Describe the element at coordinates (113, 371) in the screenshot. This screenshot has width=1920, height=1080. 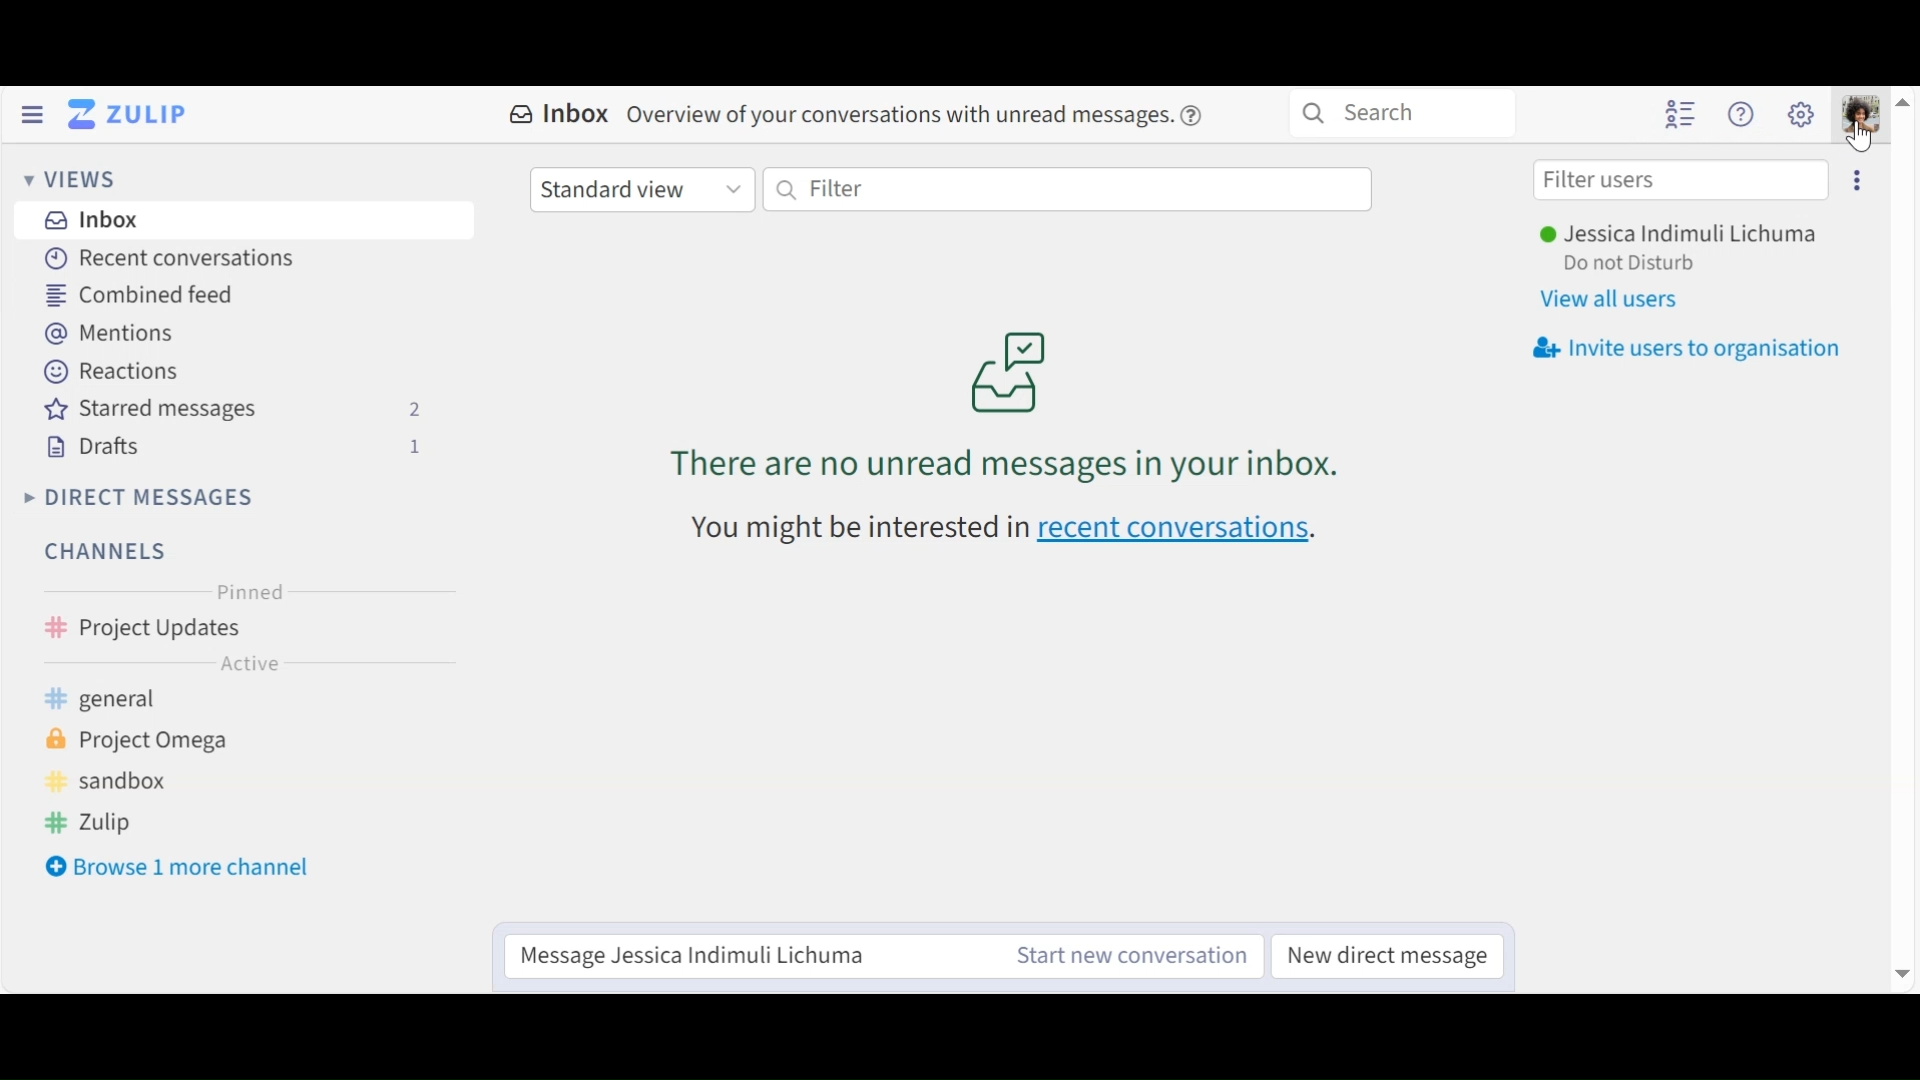
I see `Reactions` at that location.